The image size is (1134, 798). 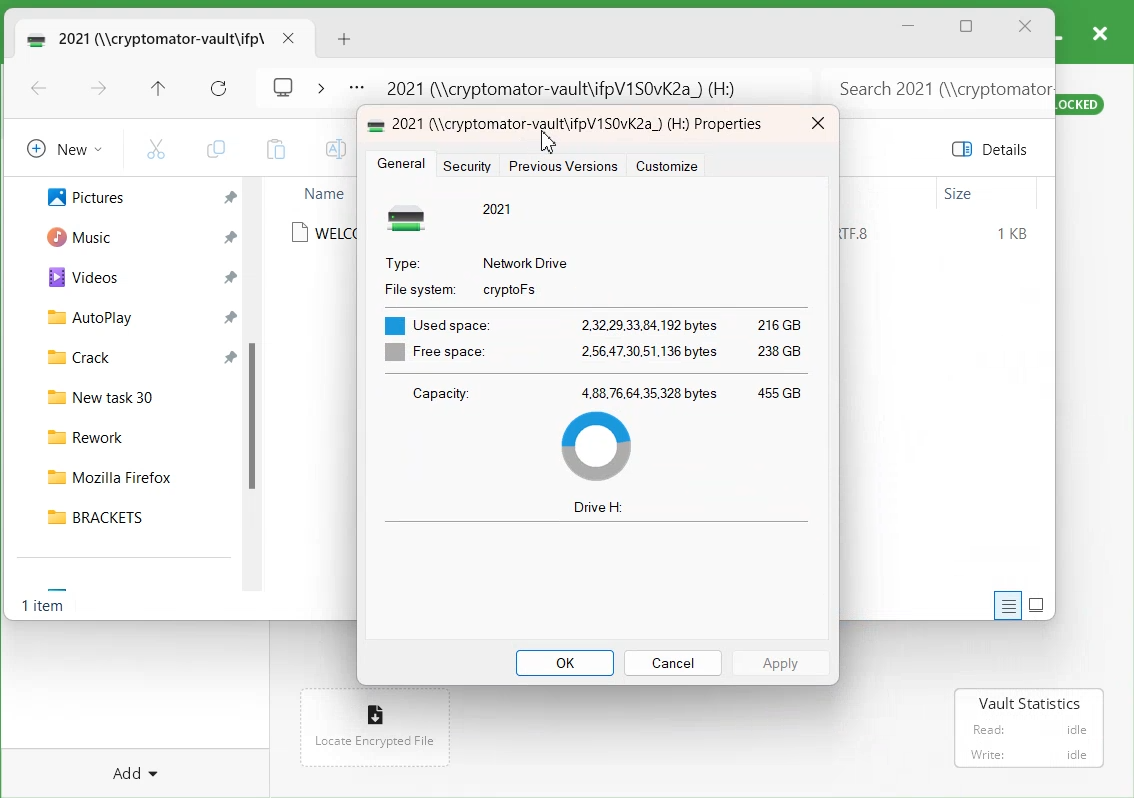 What do you see at coordinates (994, 149) in the screenshot?
I see `Details` at bounding box center [994, 149].